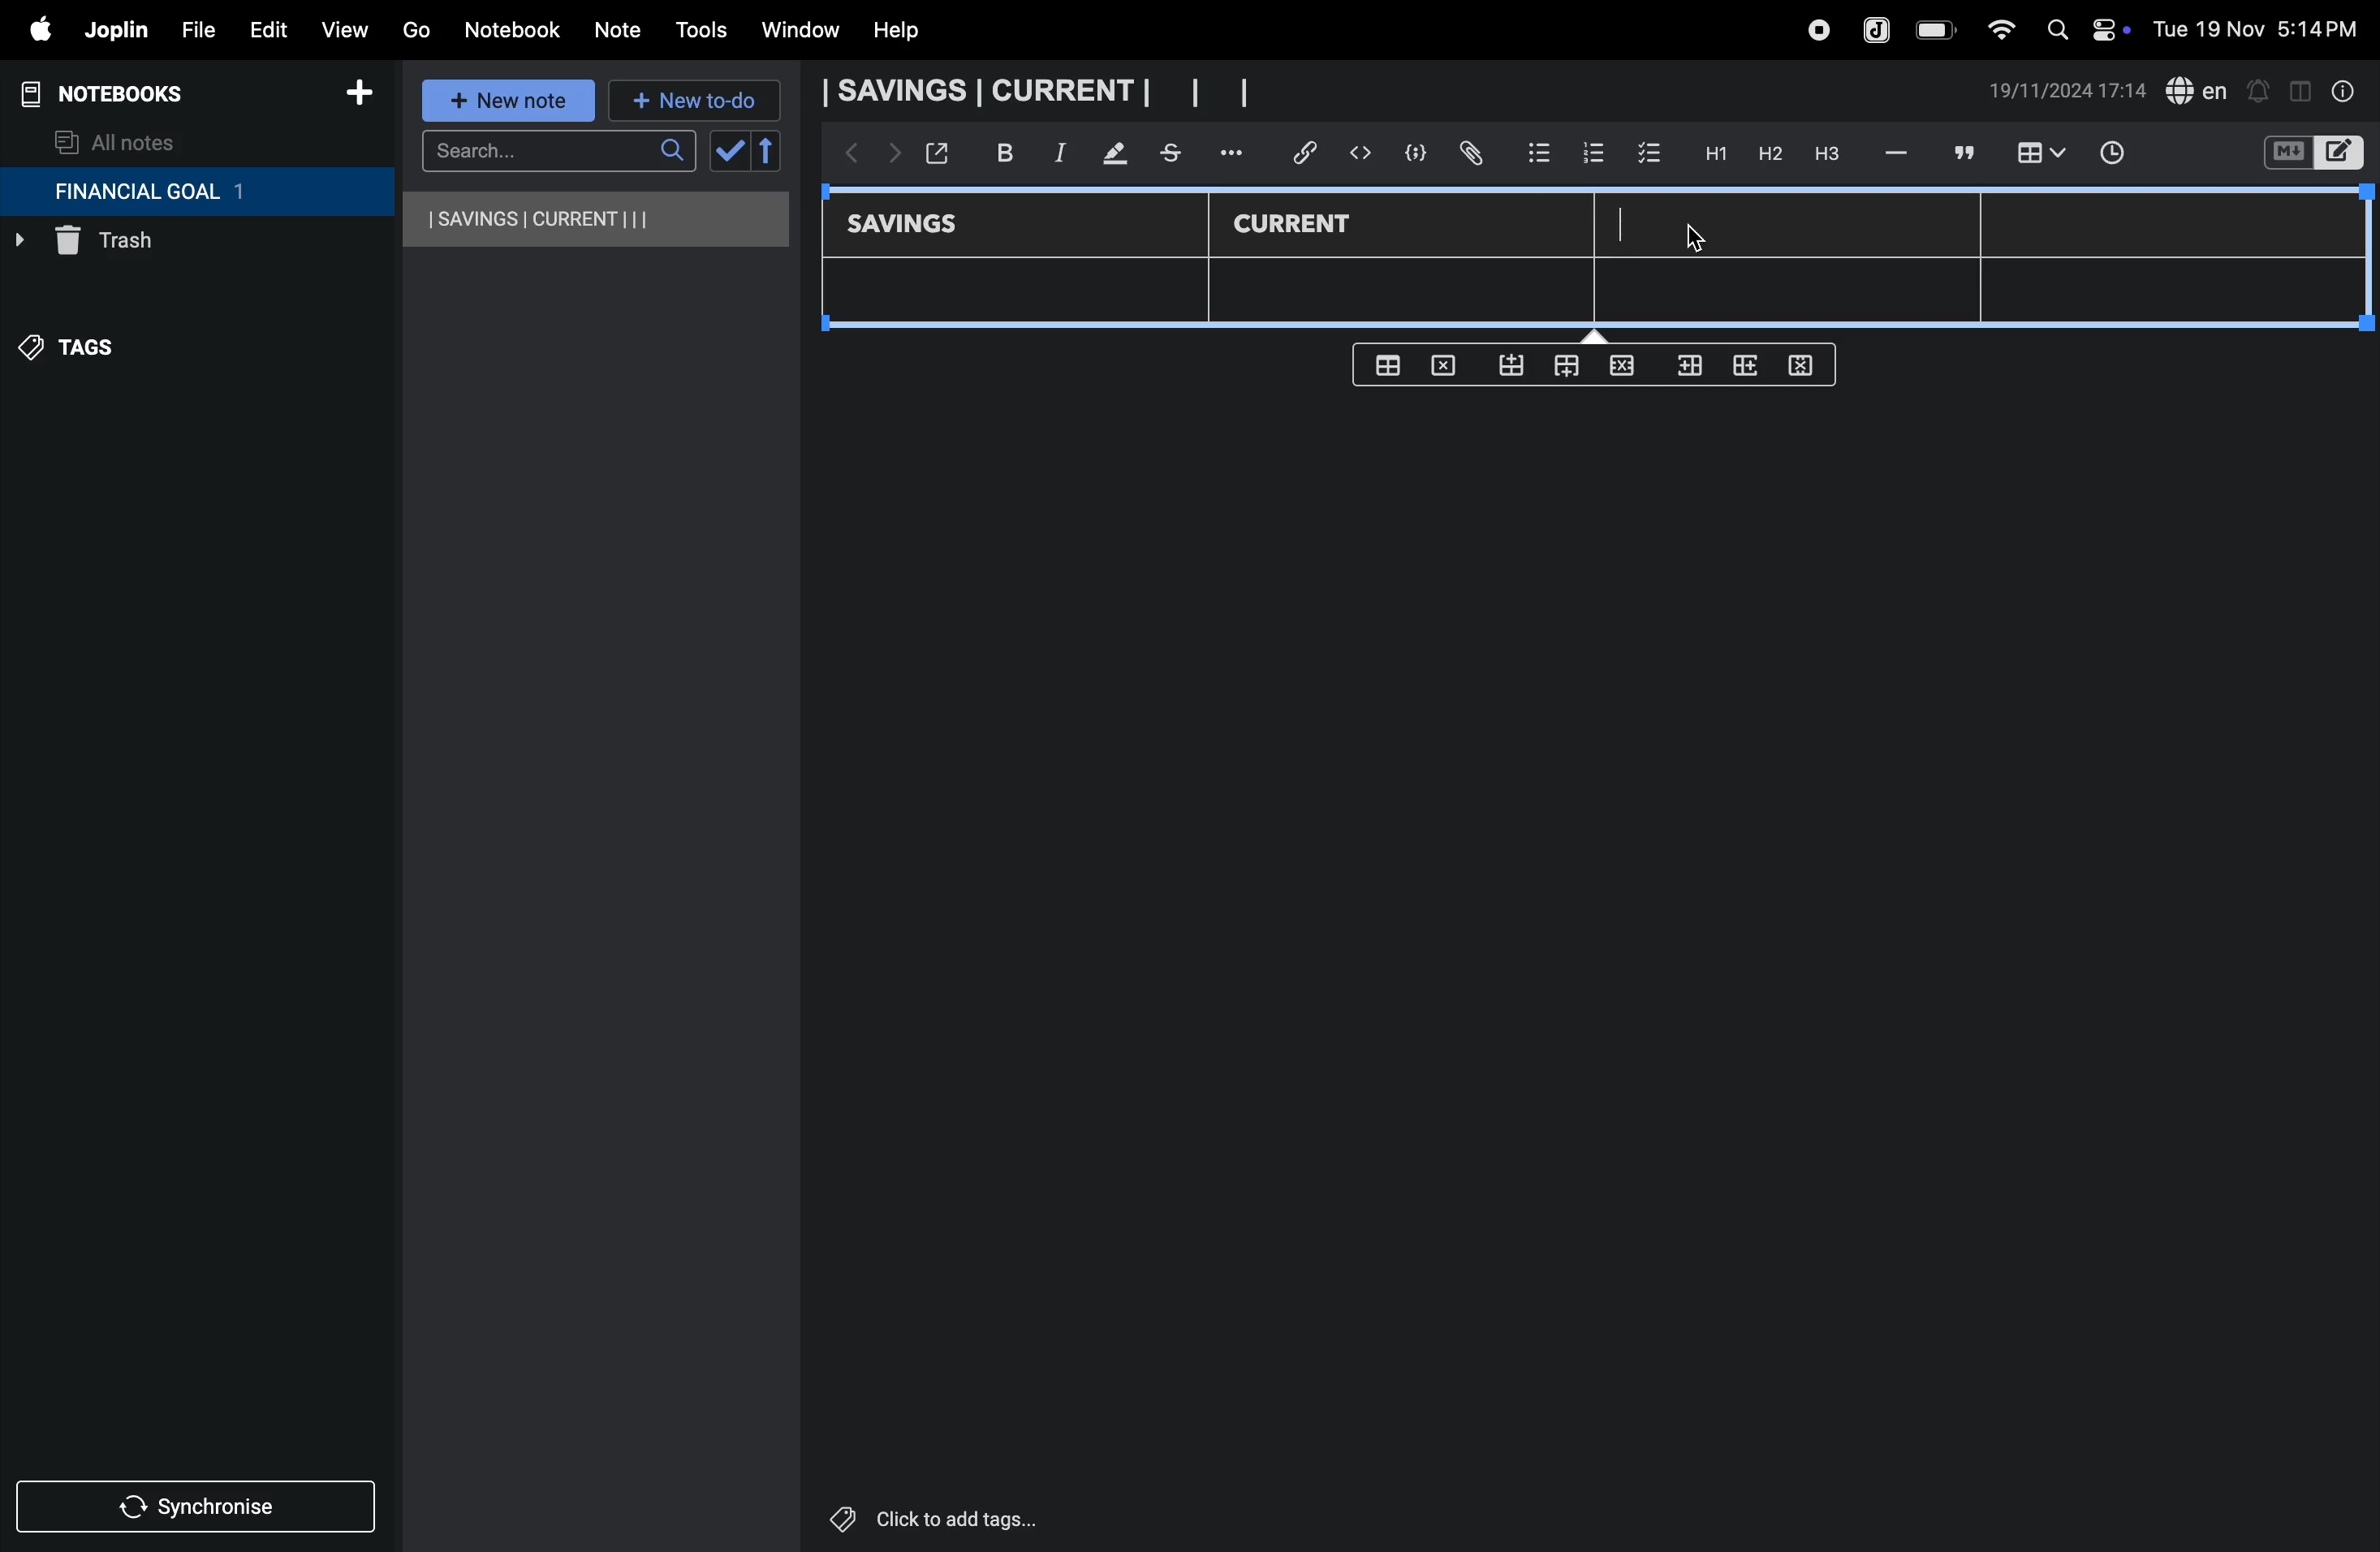  Describe the element at coordinates (1899, 152) in the screenshot. I see `hifen` at that location.